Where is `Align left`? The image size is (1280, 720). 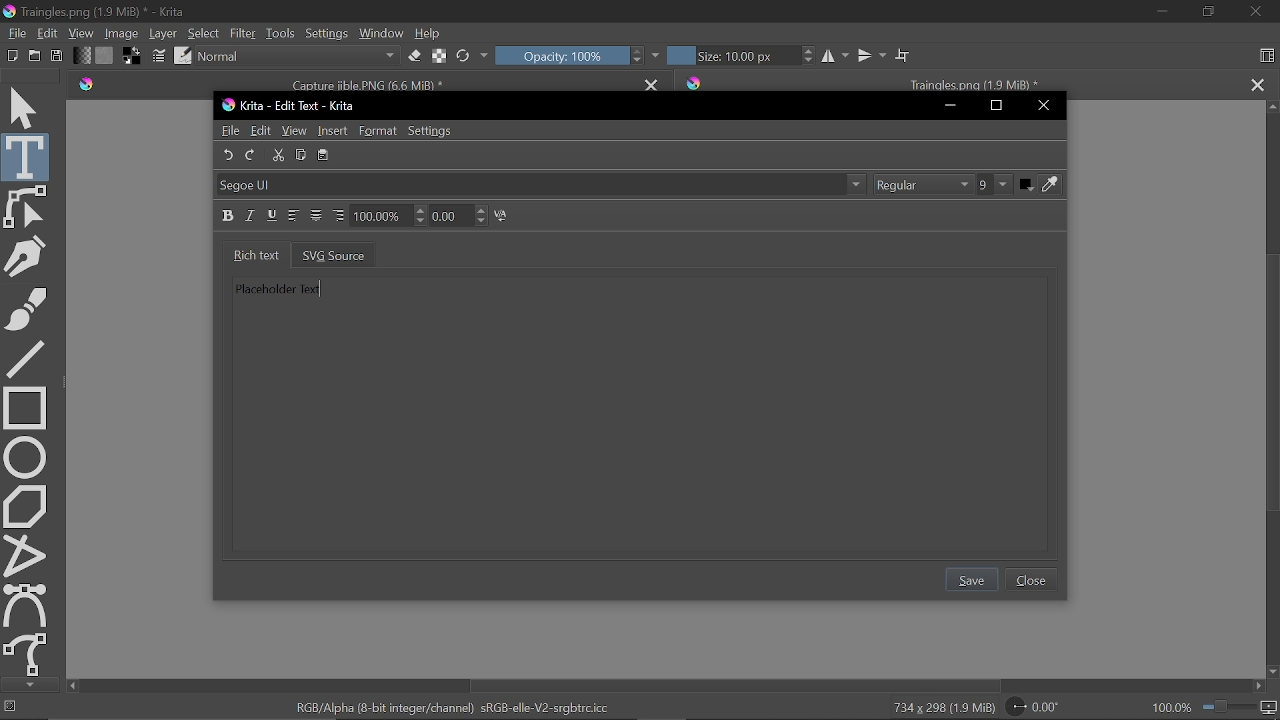
Align left is located at coordinates (294, 216).